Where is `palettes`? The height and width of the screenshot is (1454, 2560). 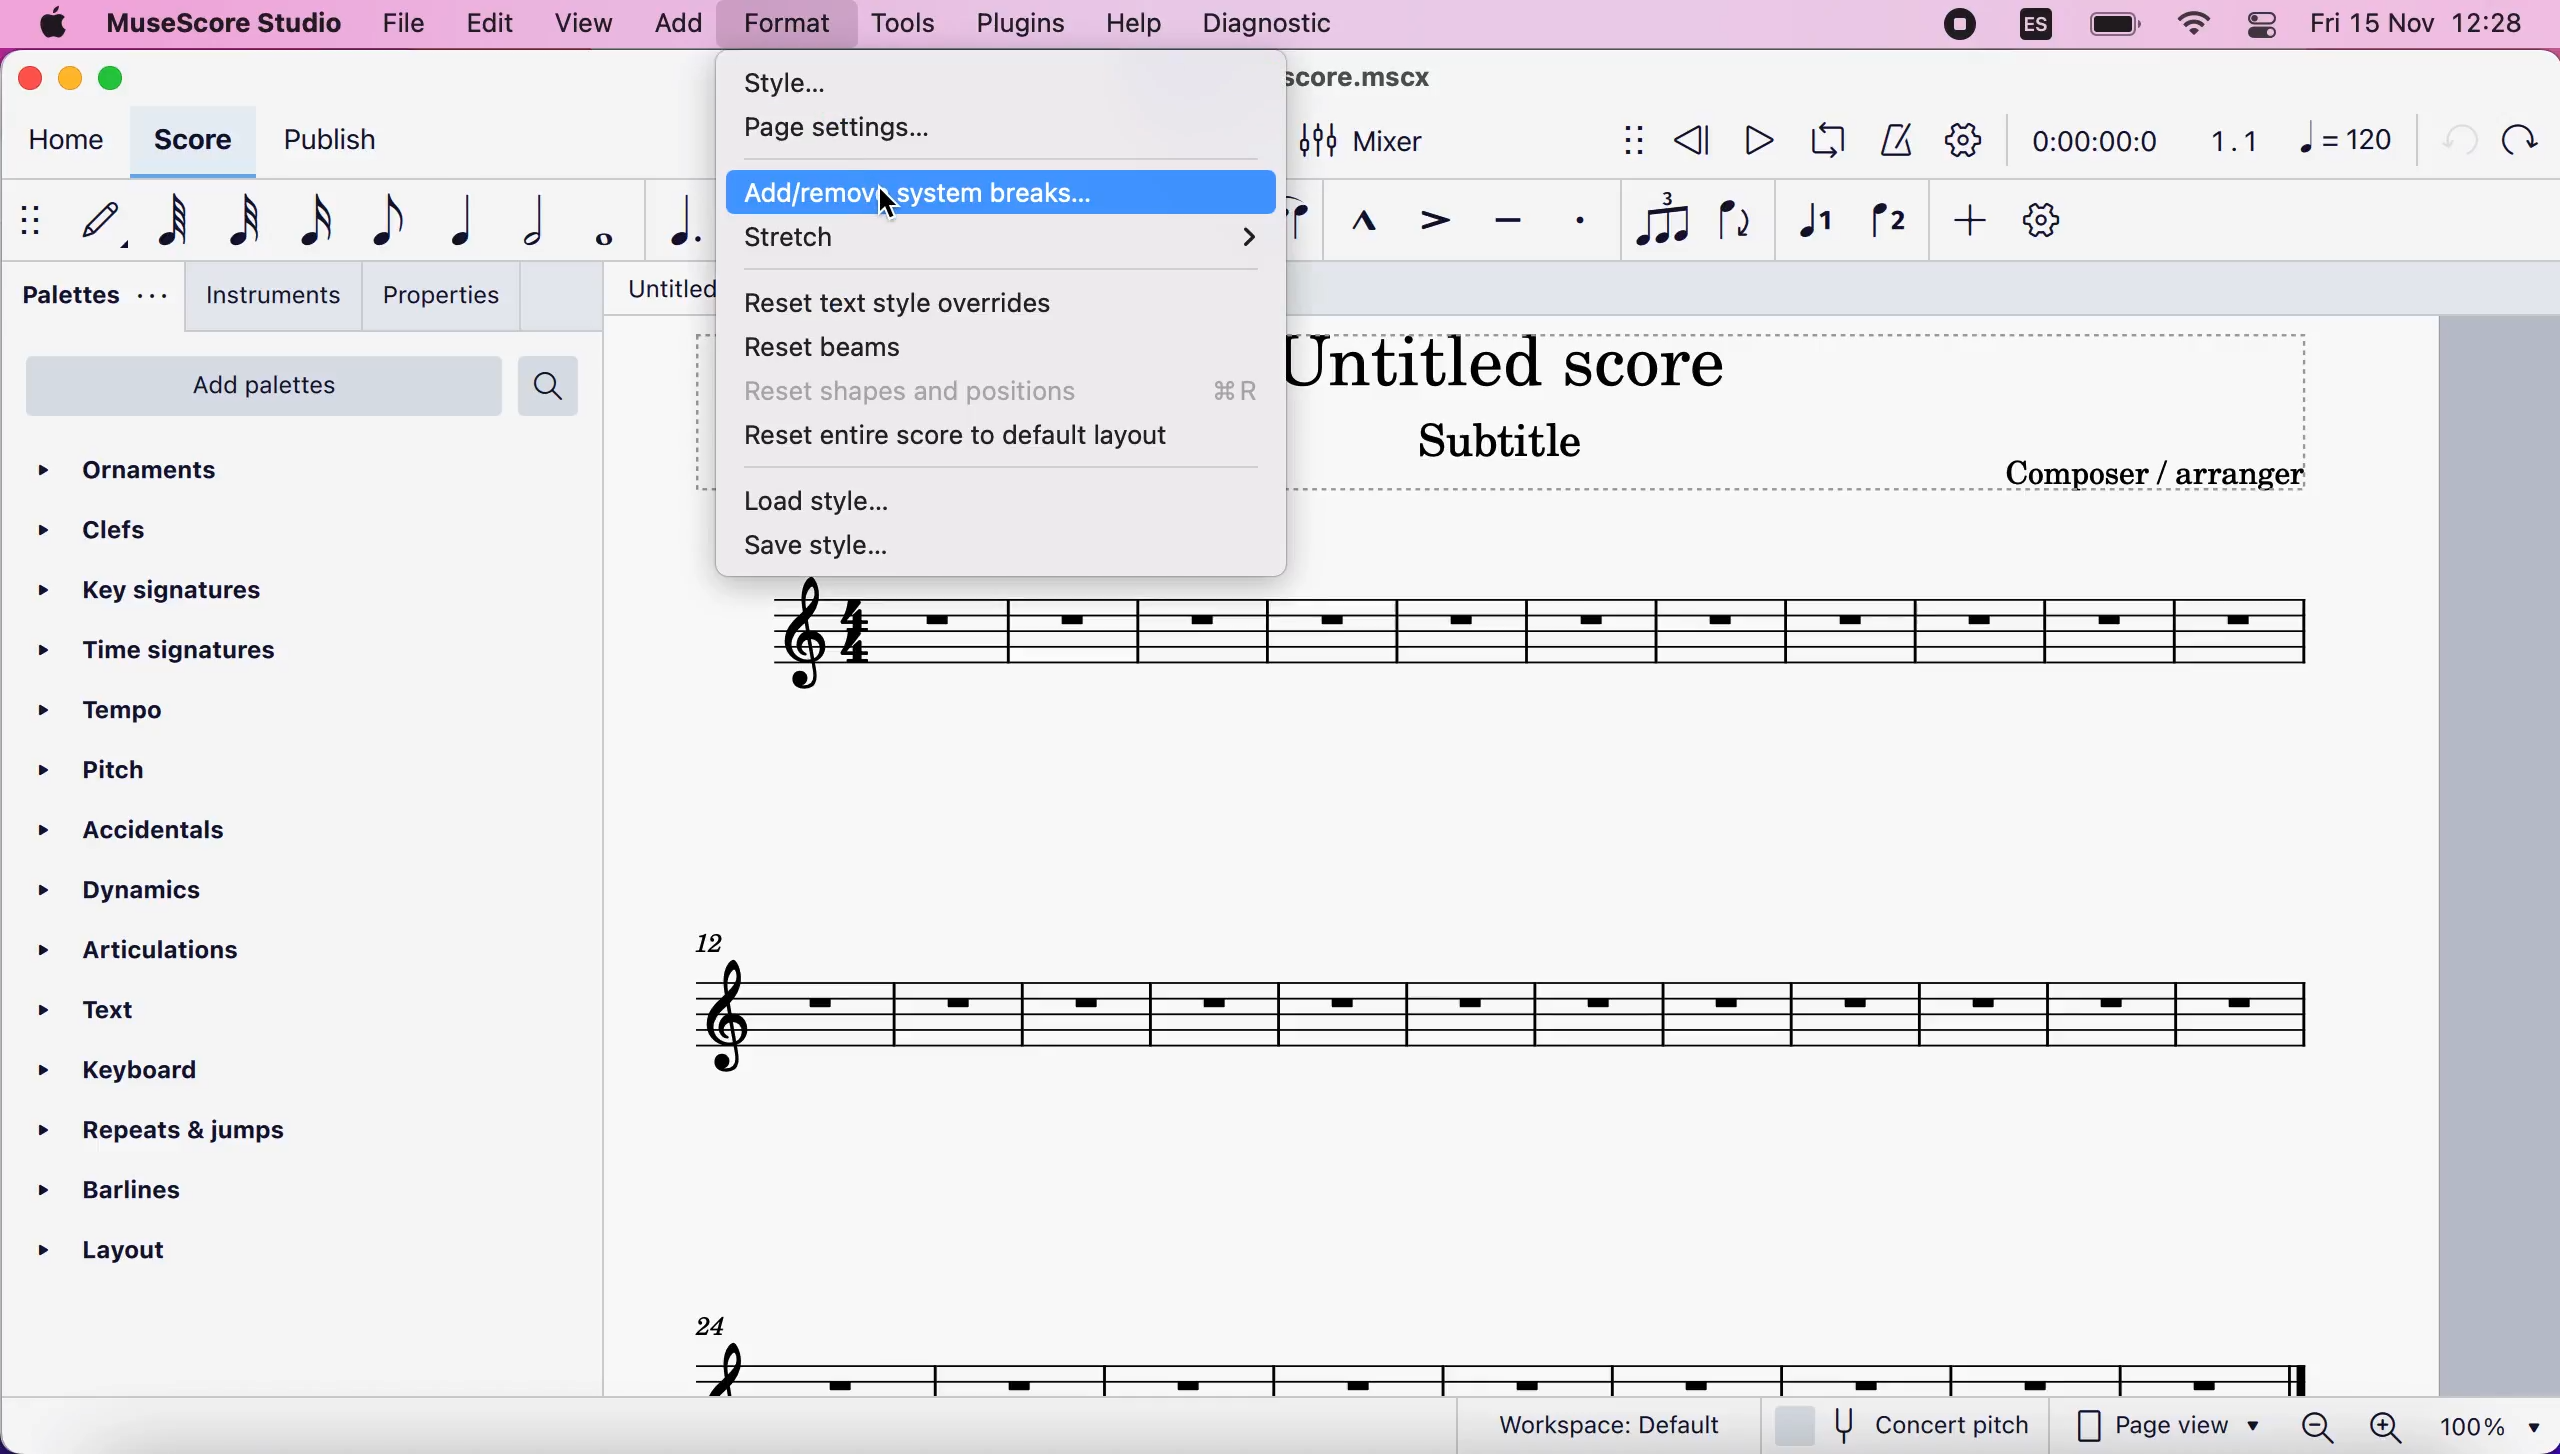 palettes is located at coordinates (88, 301).